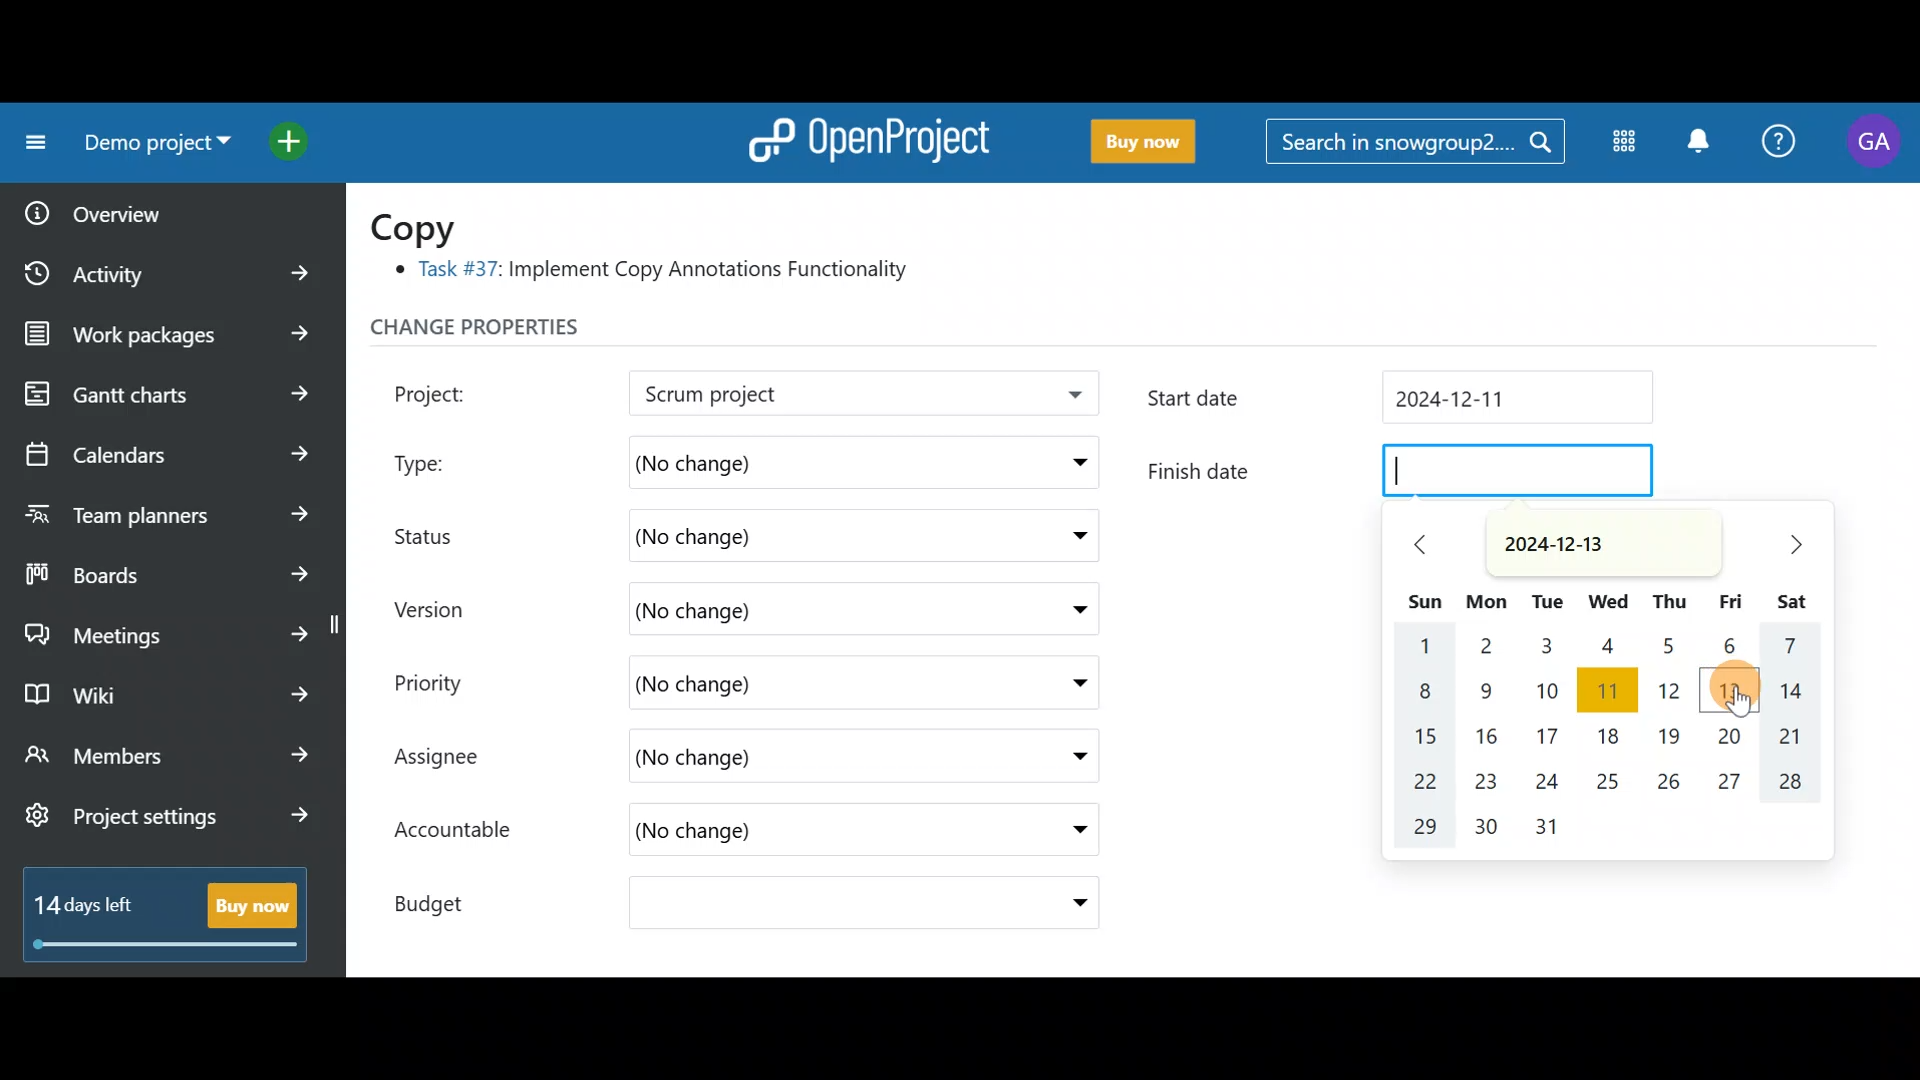 This screenshot has width=1920, height=1080. Describe the element at coordinates (793, 606) in the screenshot. I see `(No change)` at that location.